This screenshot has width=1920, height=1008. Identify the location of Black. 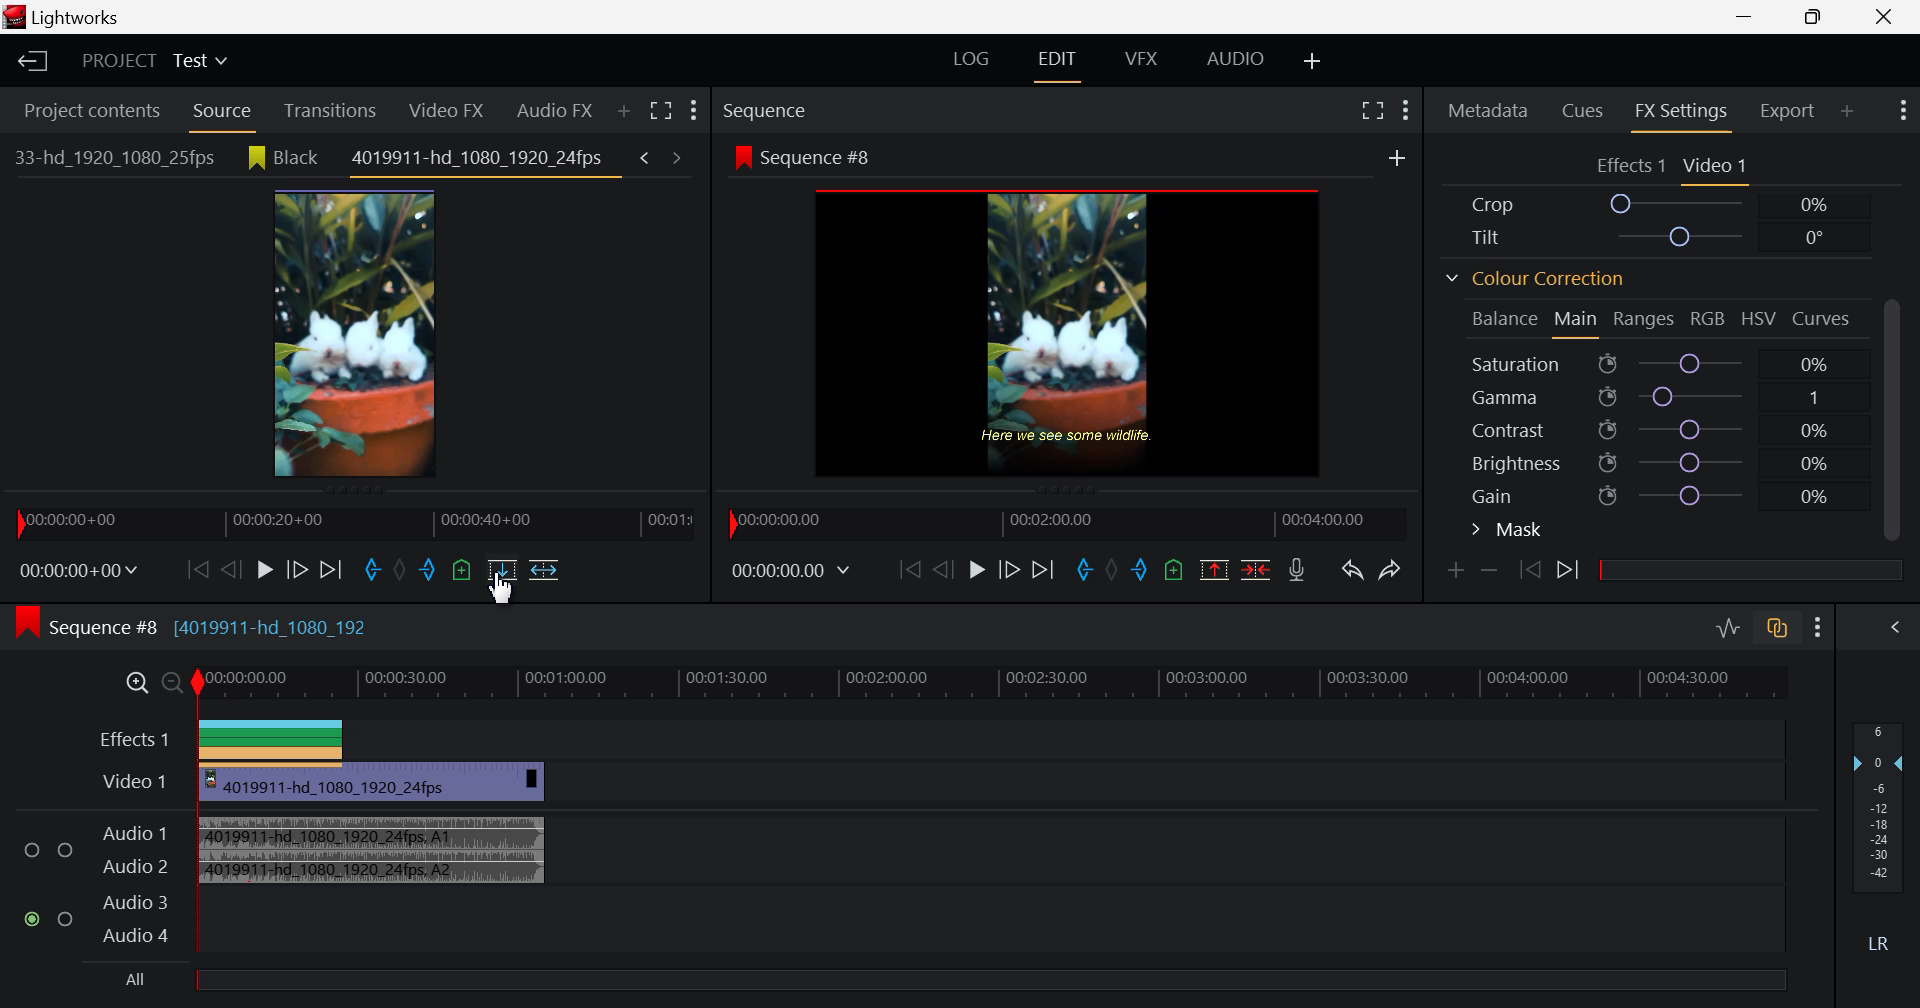
(281, 158).